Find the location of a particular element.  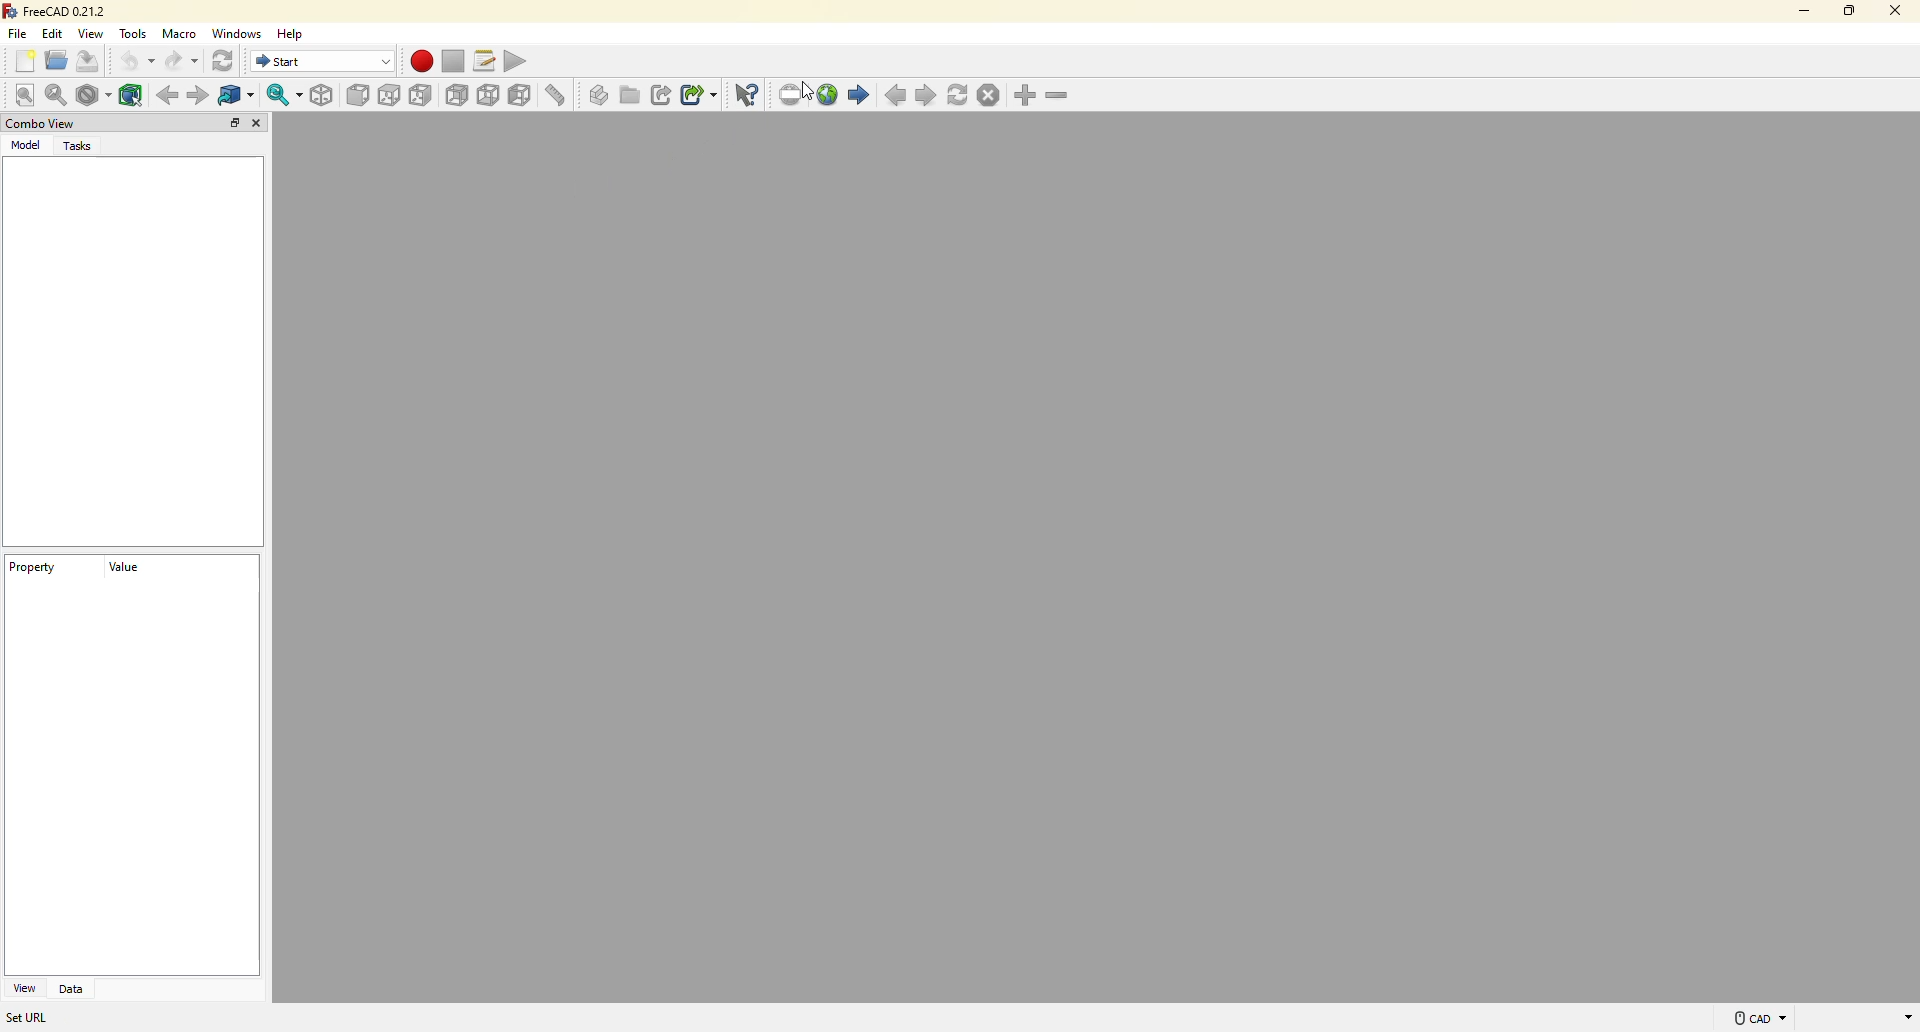

minimize is located at coordinates (1796, 10).